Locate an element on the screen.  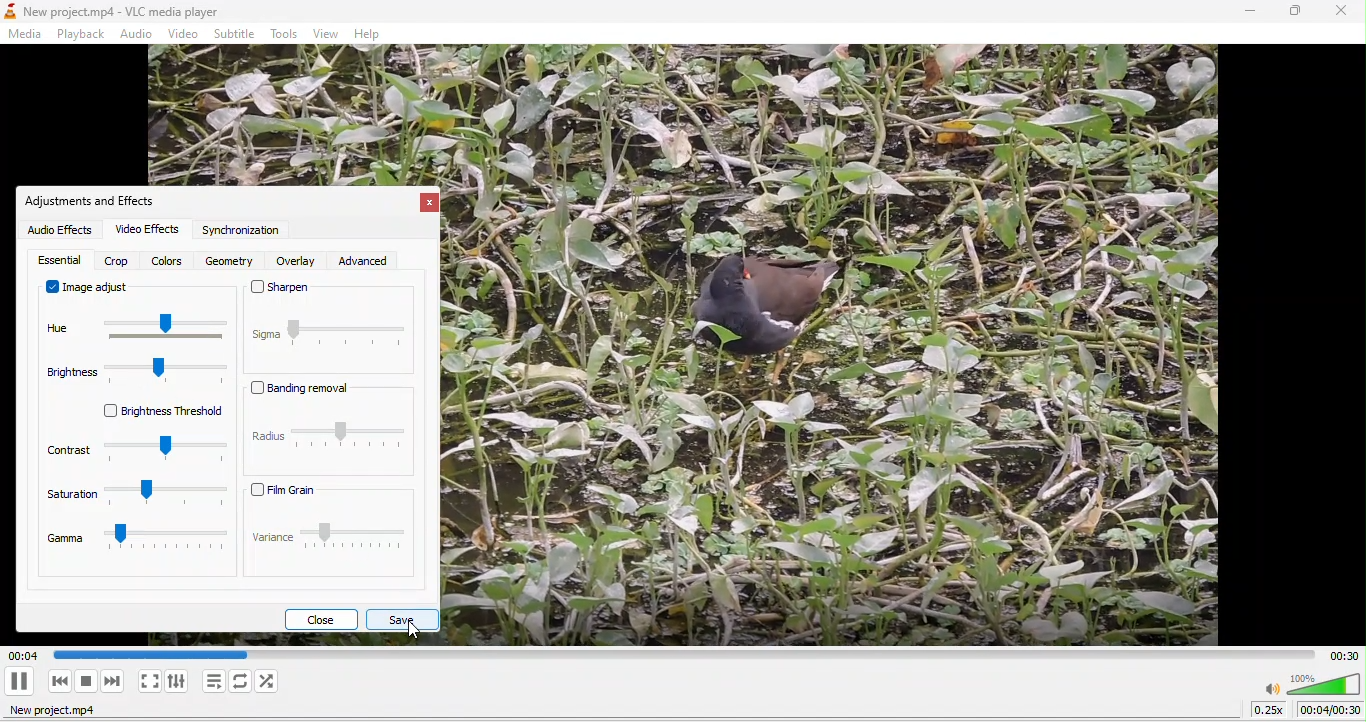
video is located at coordinates (185, 34).